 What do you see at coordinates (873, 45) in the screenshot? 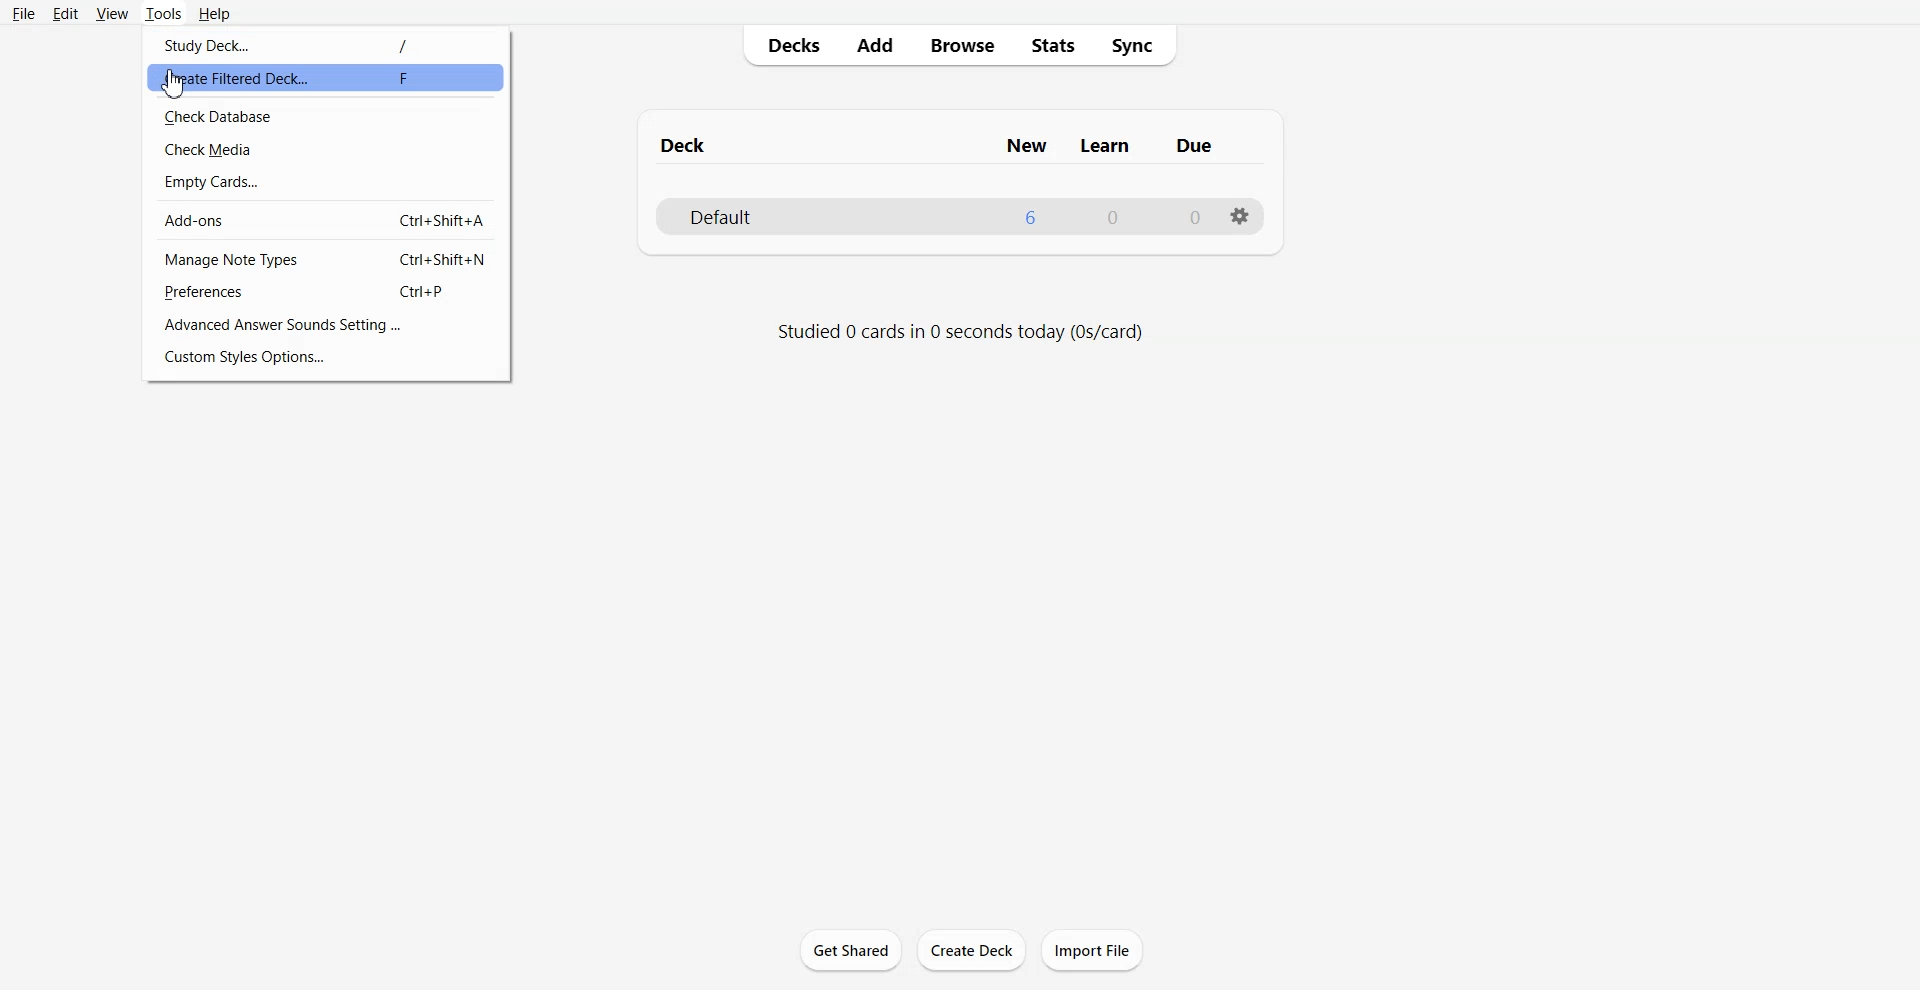
I see `Add` at bounding box center [873, 45].